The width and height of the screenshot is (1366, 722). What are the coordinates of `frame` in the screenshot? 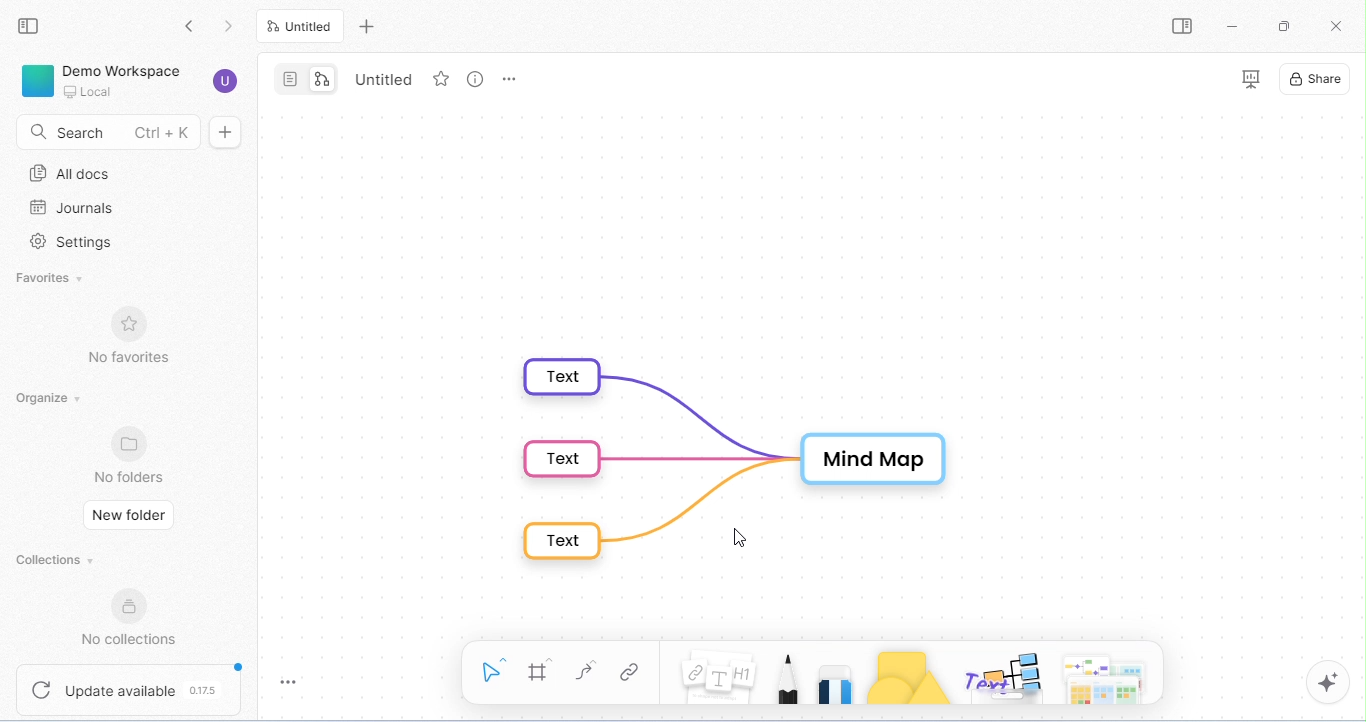 It's located at (540, 672).